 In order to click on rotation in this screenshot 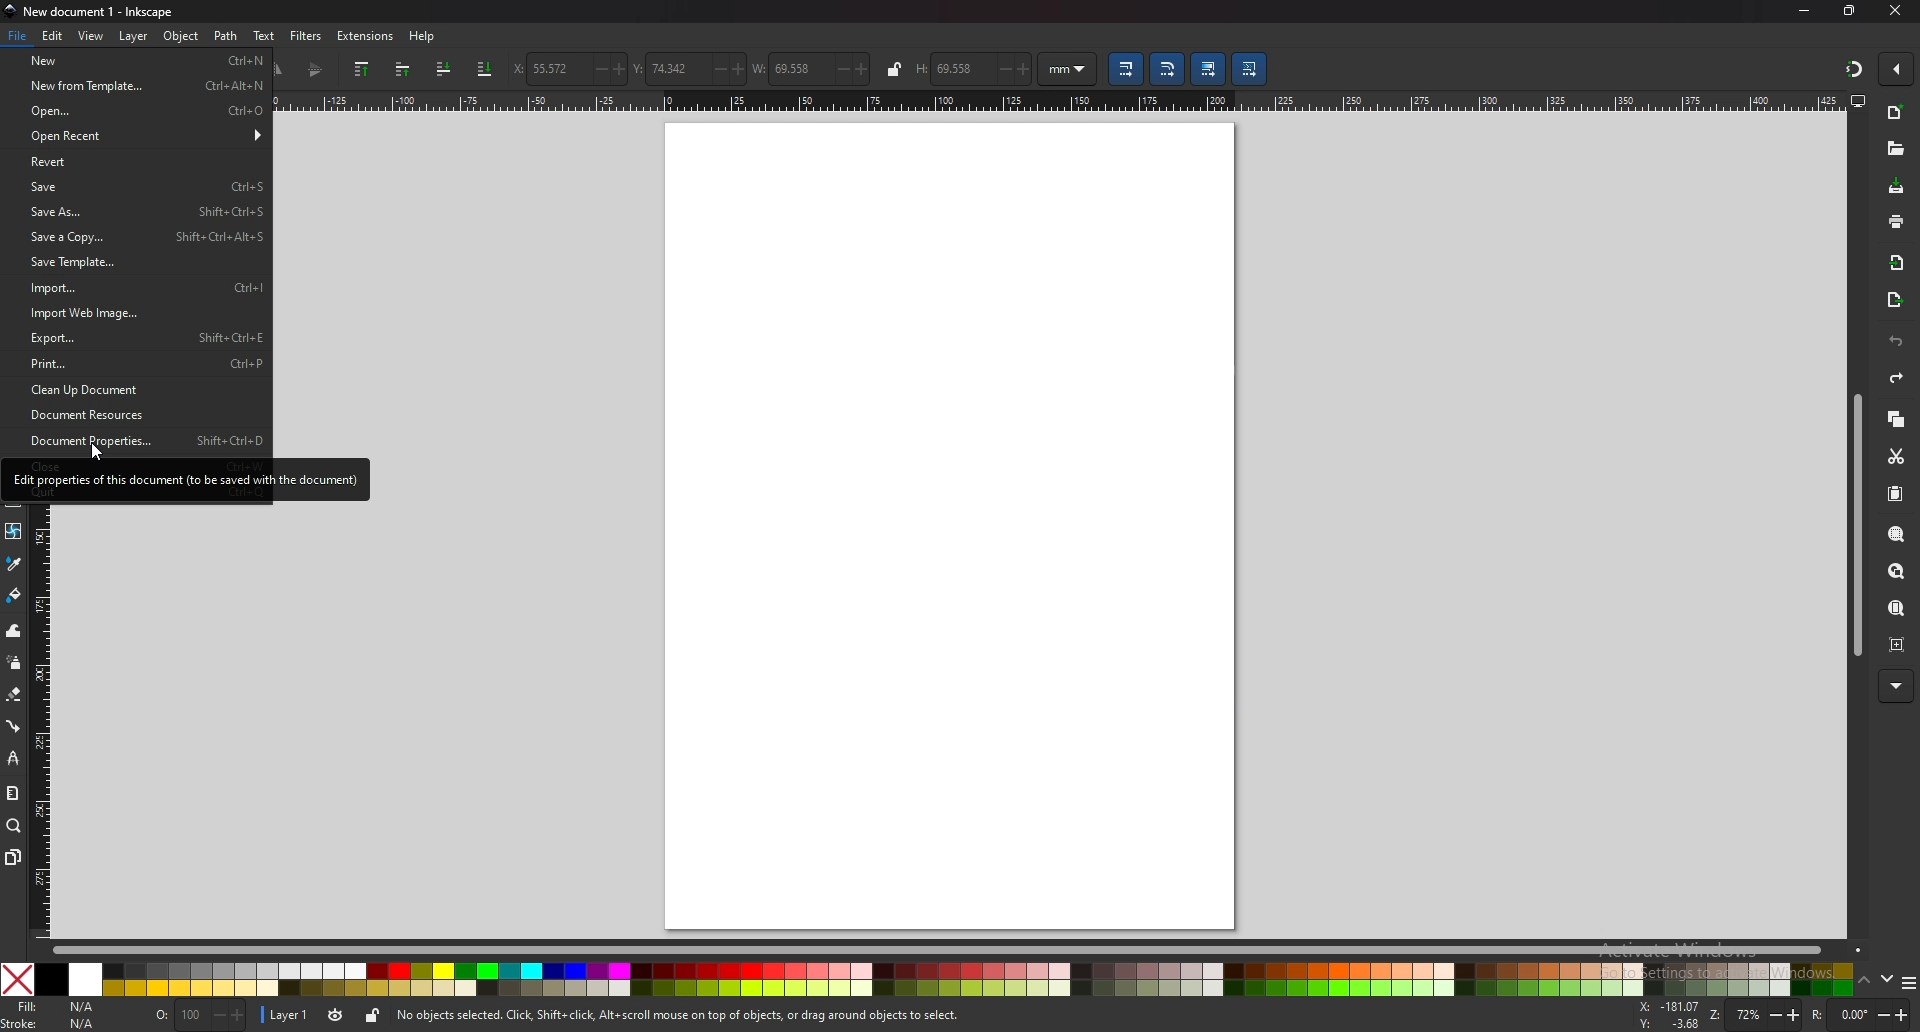, I will do `click(1838, 1016)`.